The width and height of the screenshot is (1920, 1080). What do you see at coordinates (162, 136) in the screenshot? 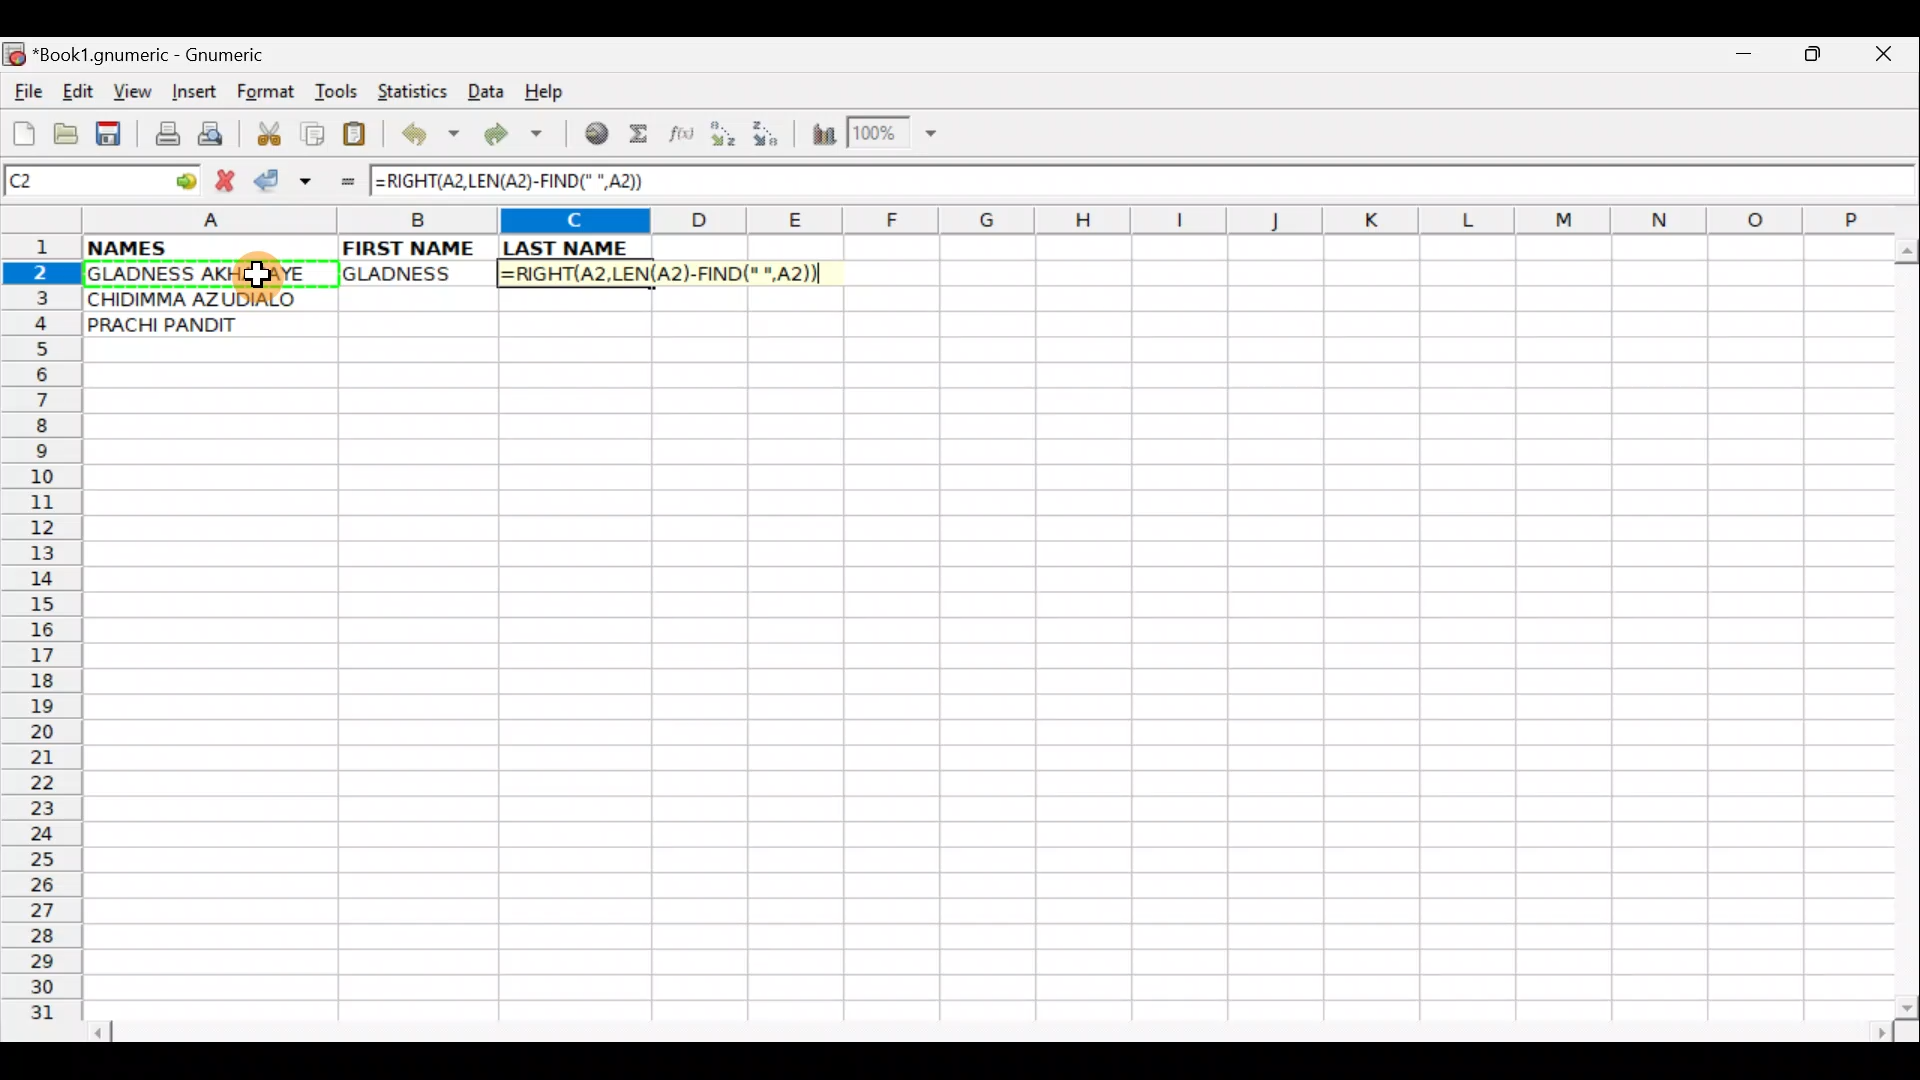
I see `Print file` at bounding box center [162, 136].